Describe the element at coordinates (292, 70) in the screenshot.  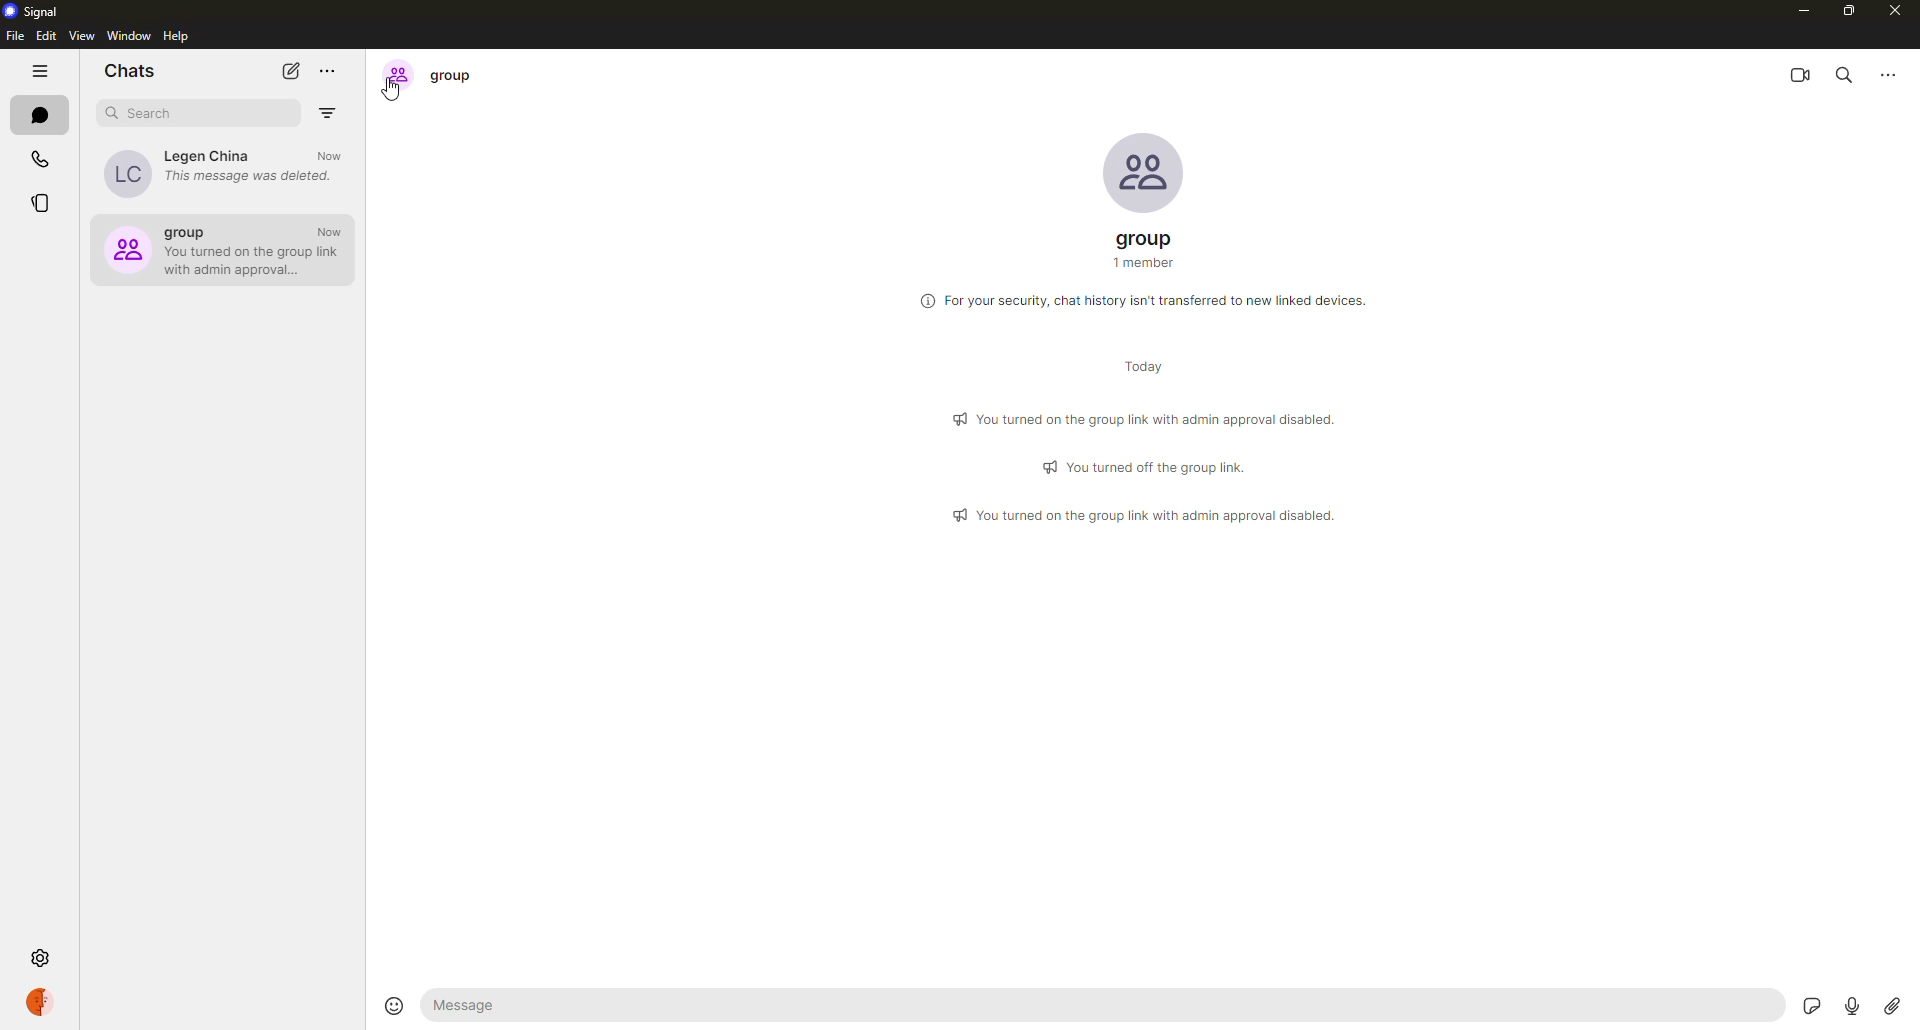
I see `new chat` at that location.